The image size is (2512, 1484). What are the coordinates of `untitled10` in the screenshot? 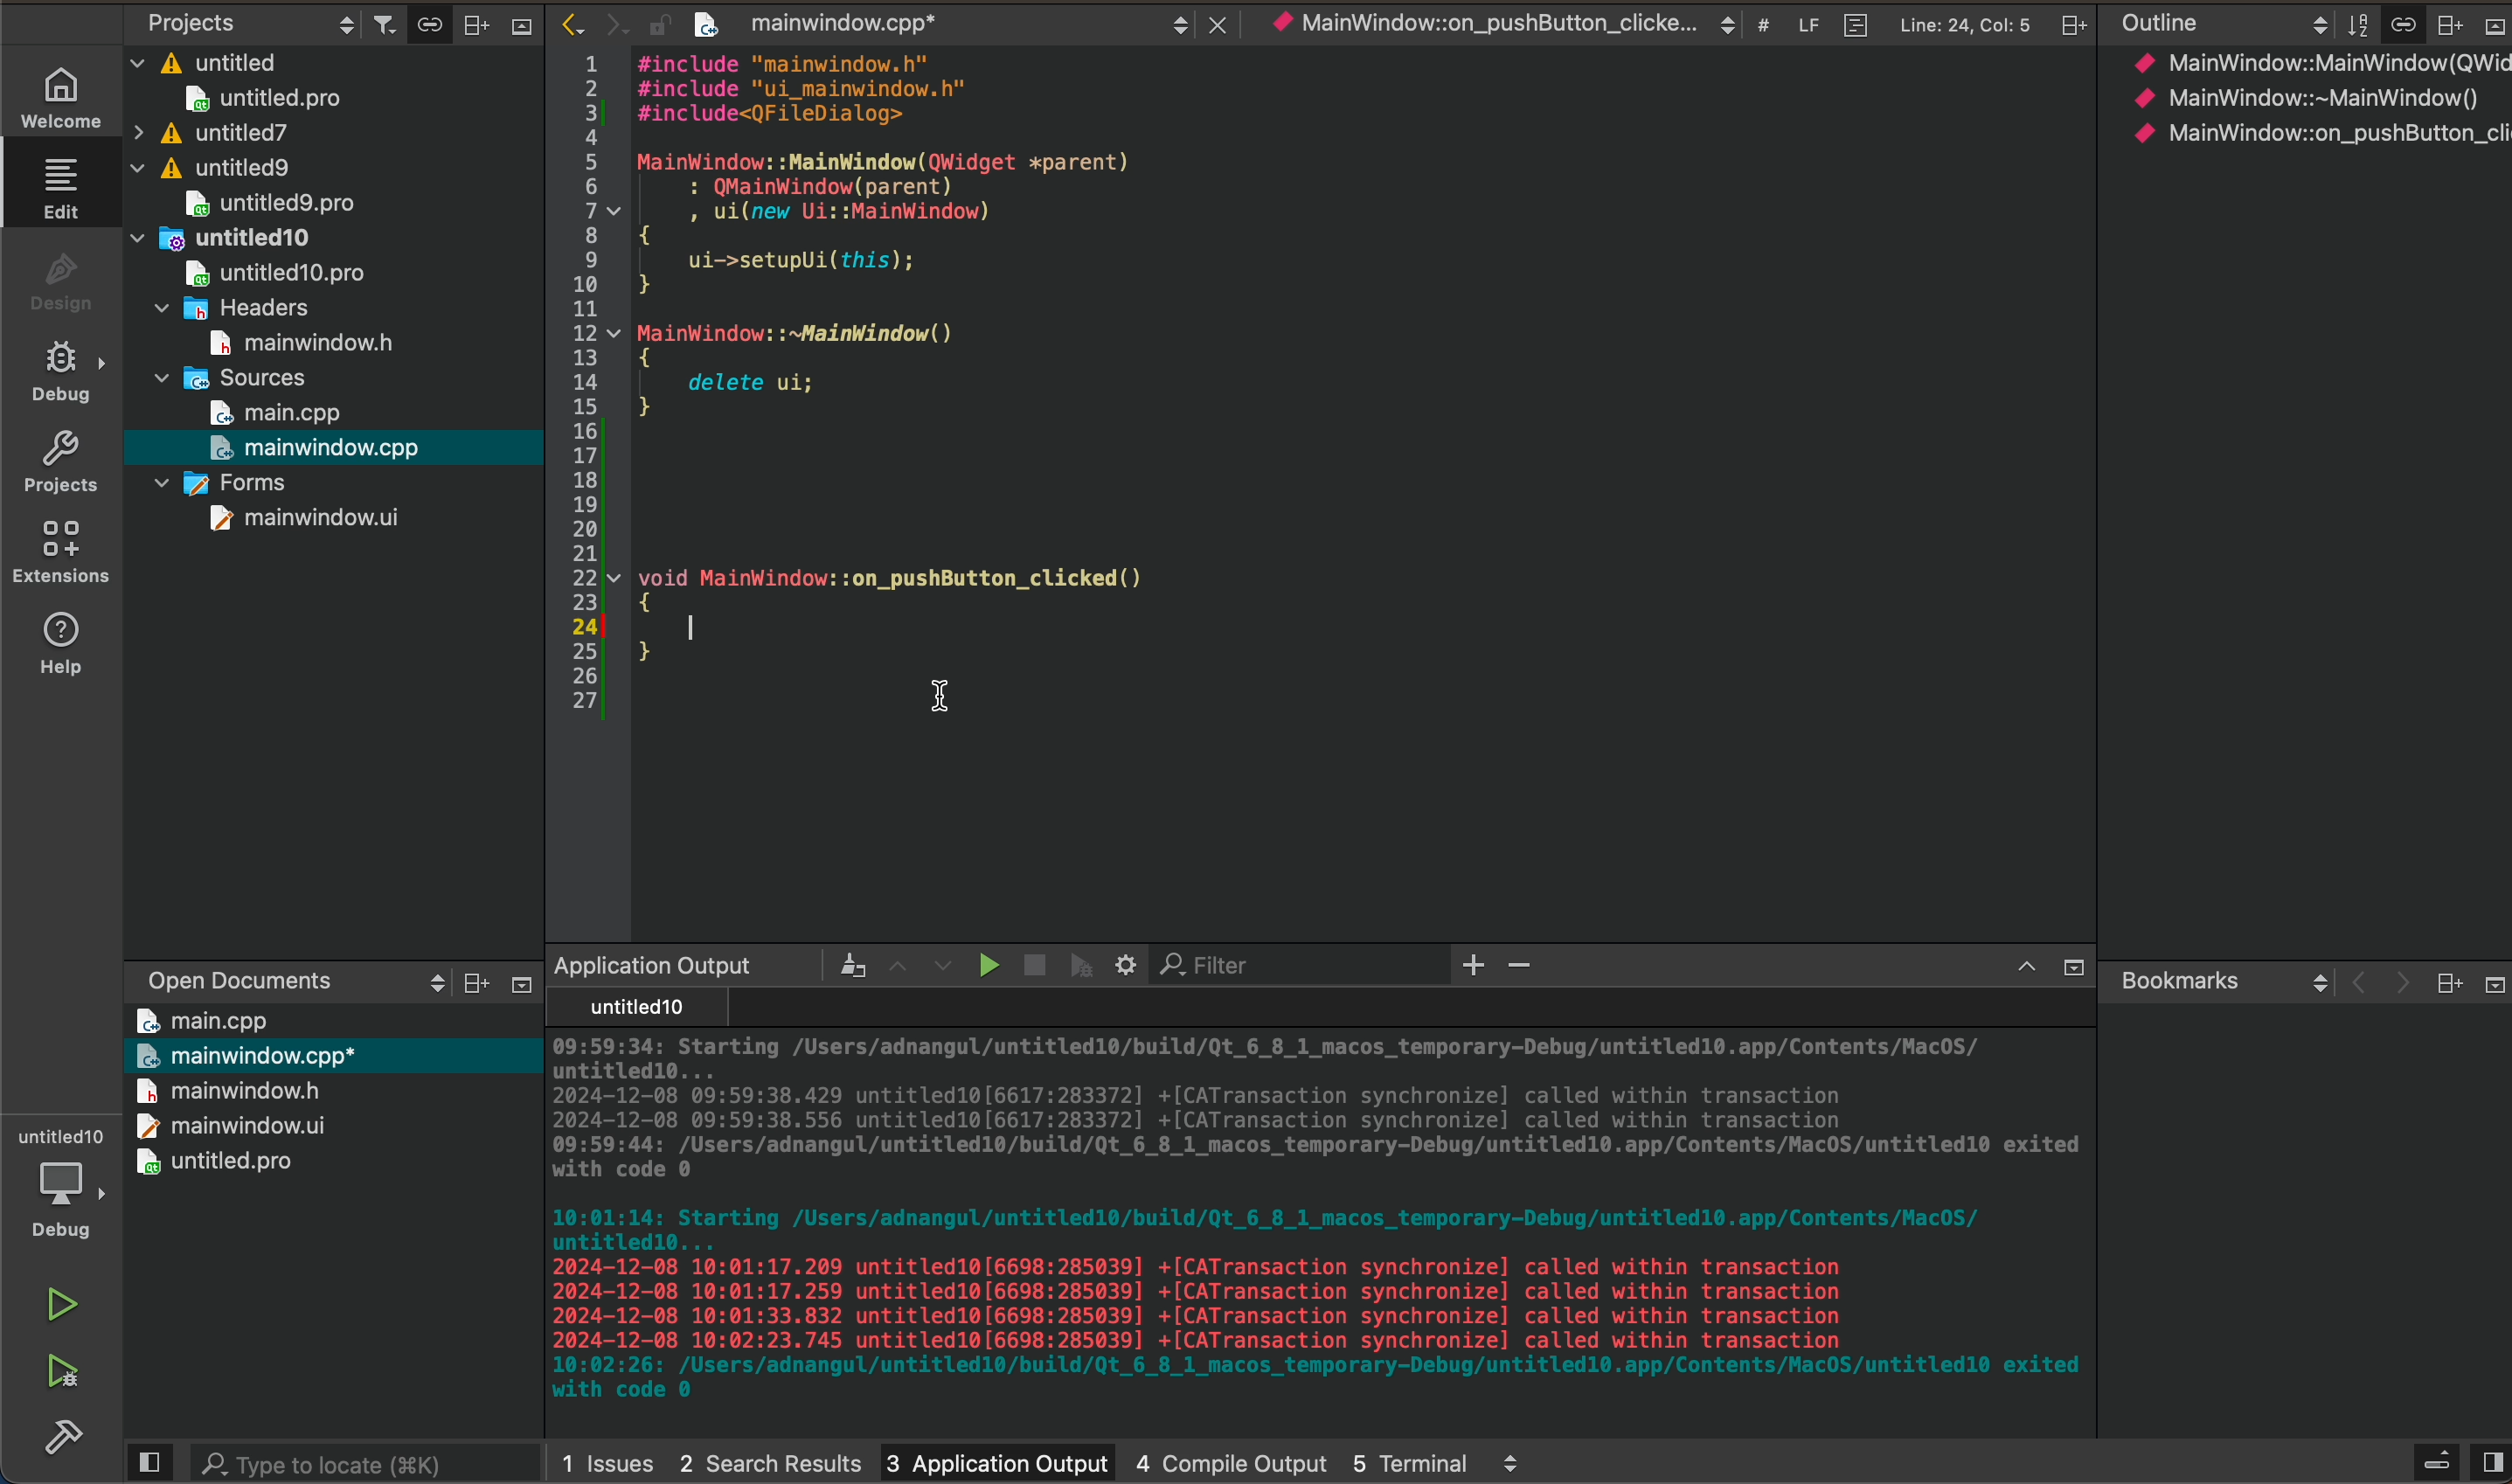 It's located at (229, 235).